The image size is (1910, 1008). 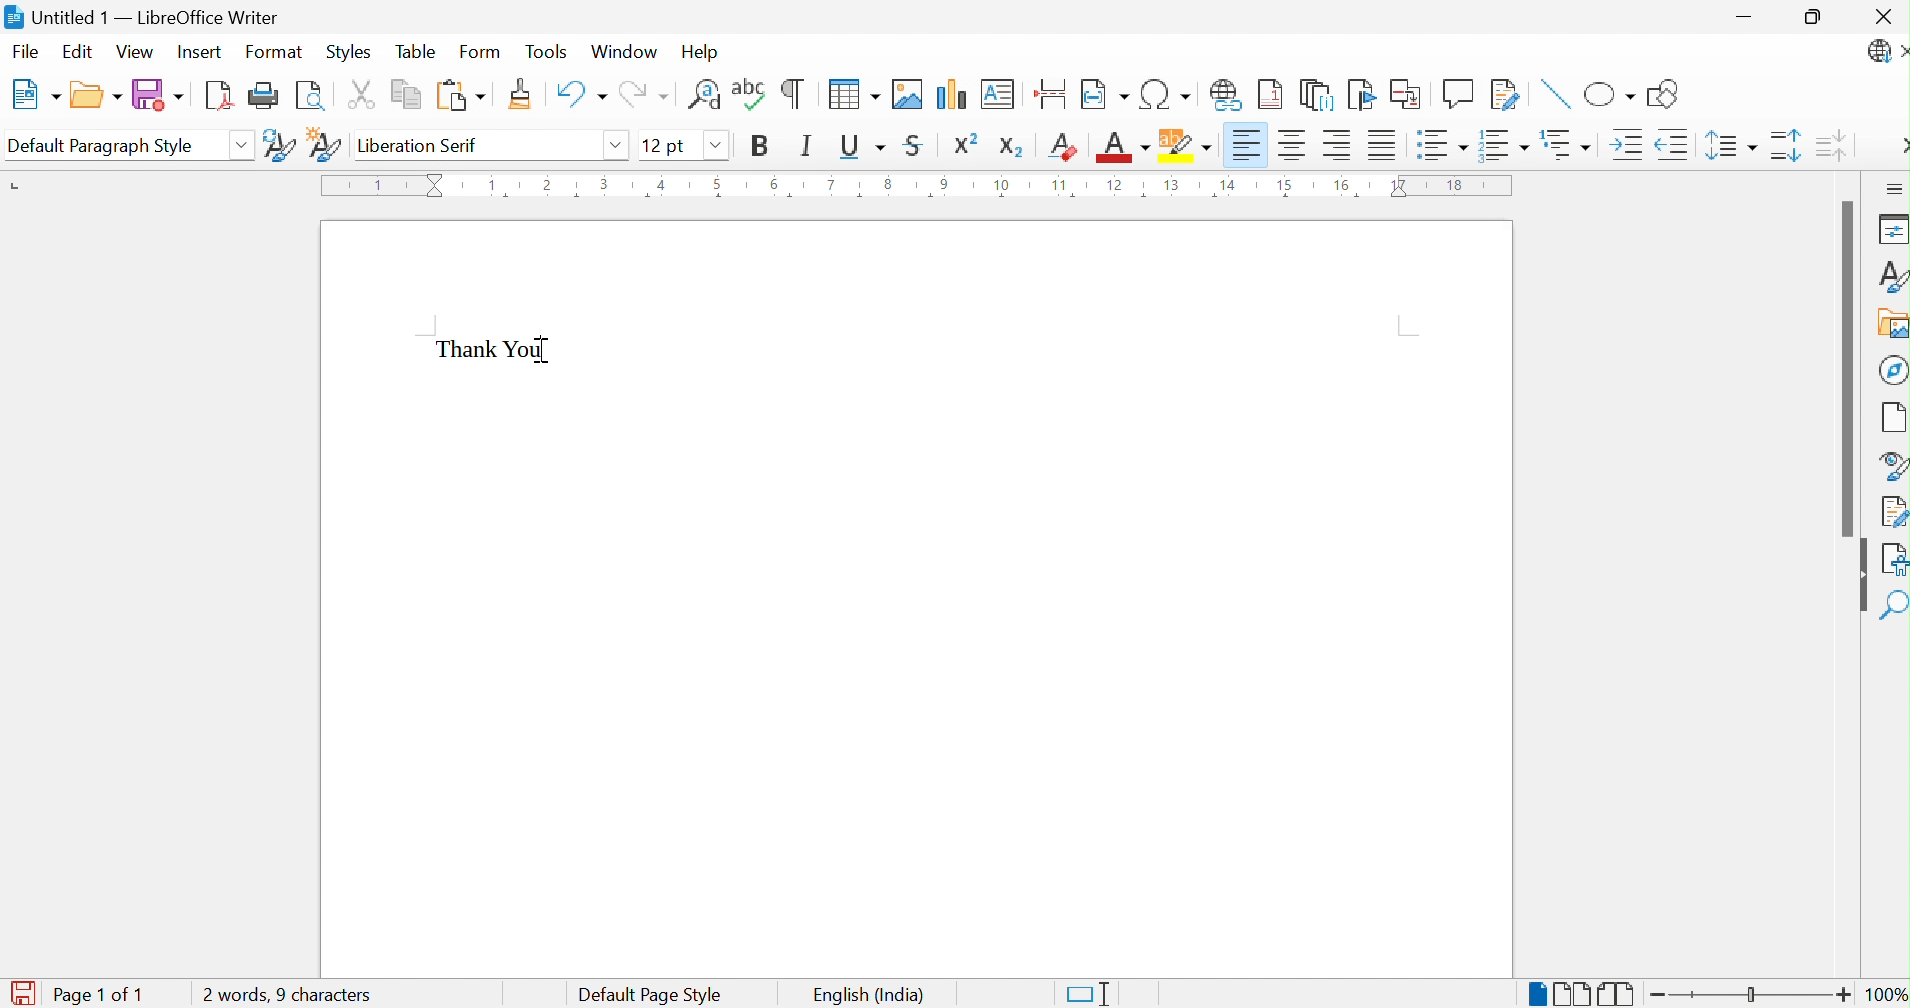 What do you see at coordinates (1746, 17) in the screenshot?
I see `Minimize` at bounding box center [1746, 17].